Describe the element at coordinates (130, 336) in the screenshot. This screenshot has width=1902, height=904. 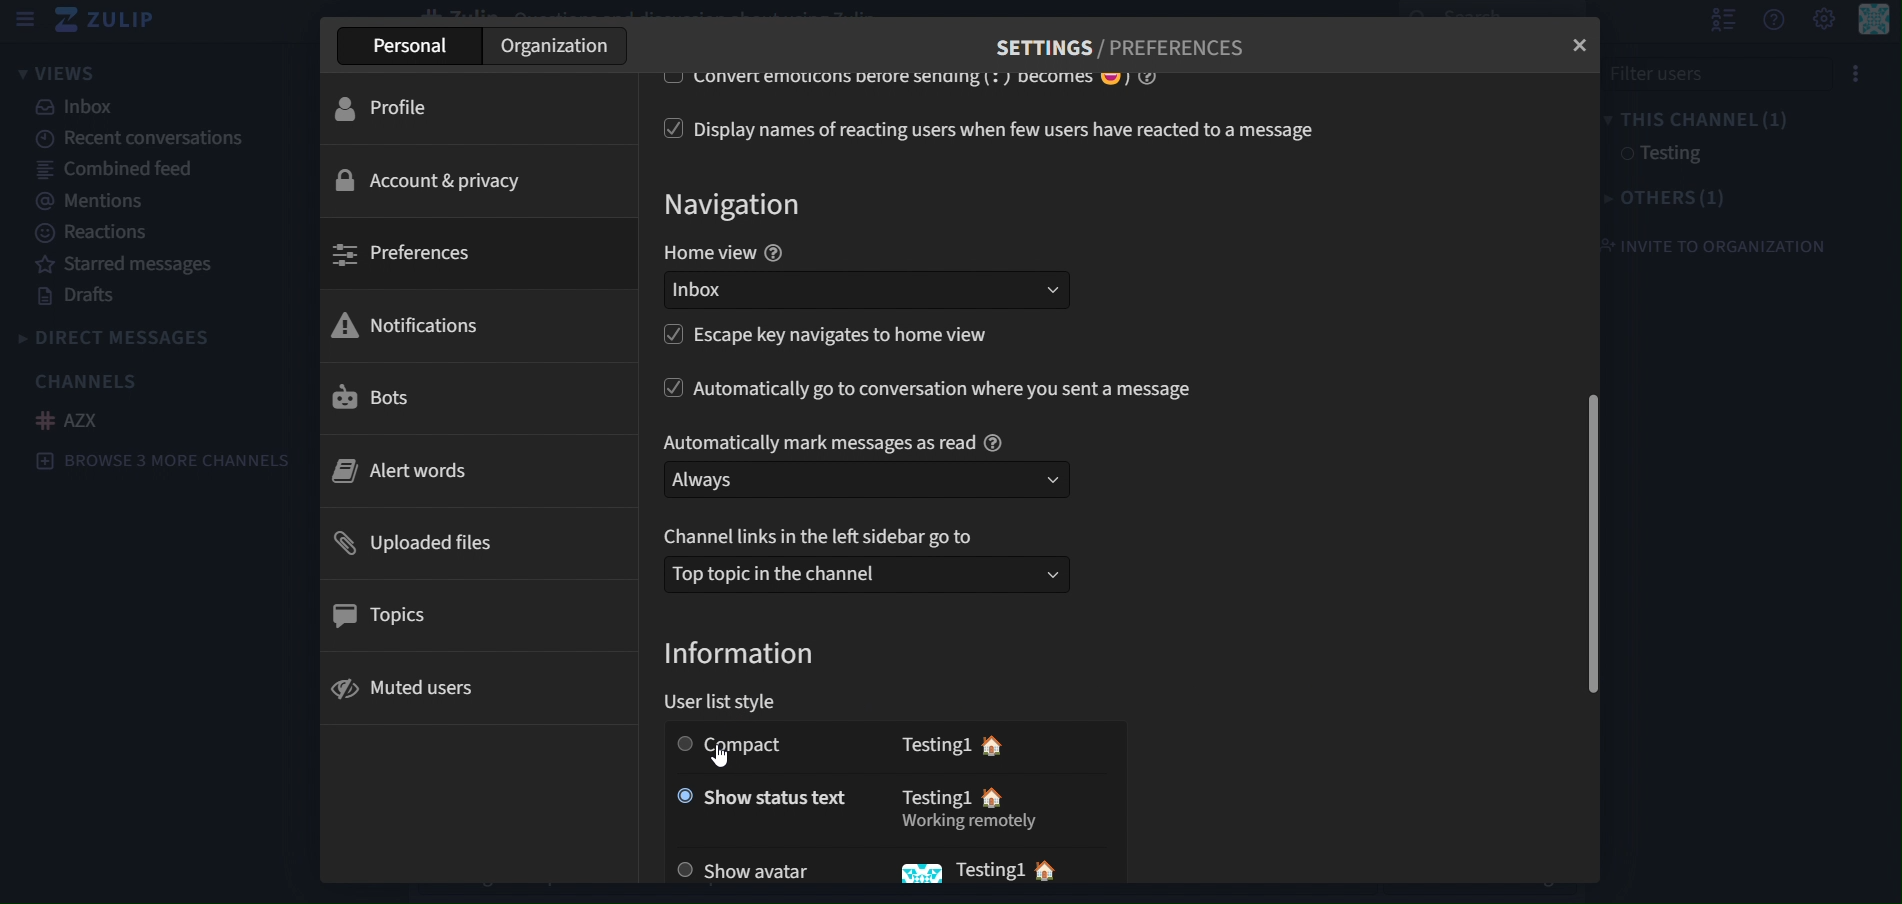
I see `direct messages` at that location.